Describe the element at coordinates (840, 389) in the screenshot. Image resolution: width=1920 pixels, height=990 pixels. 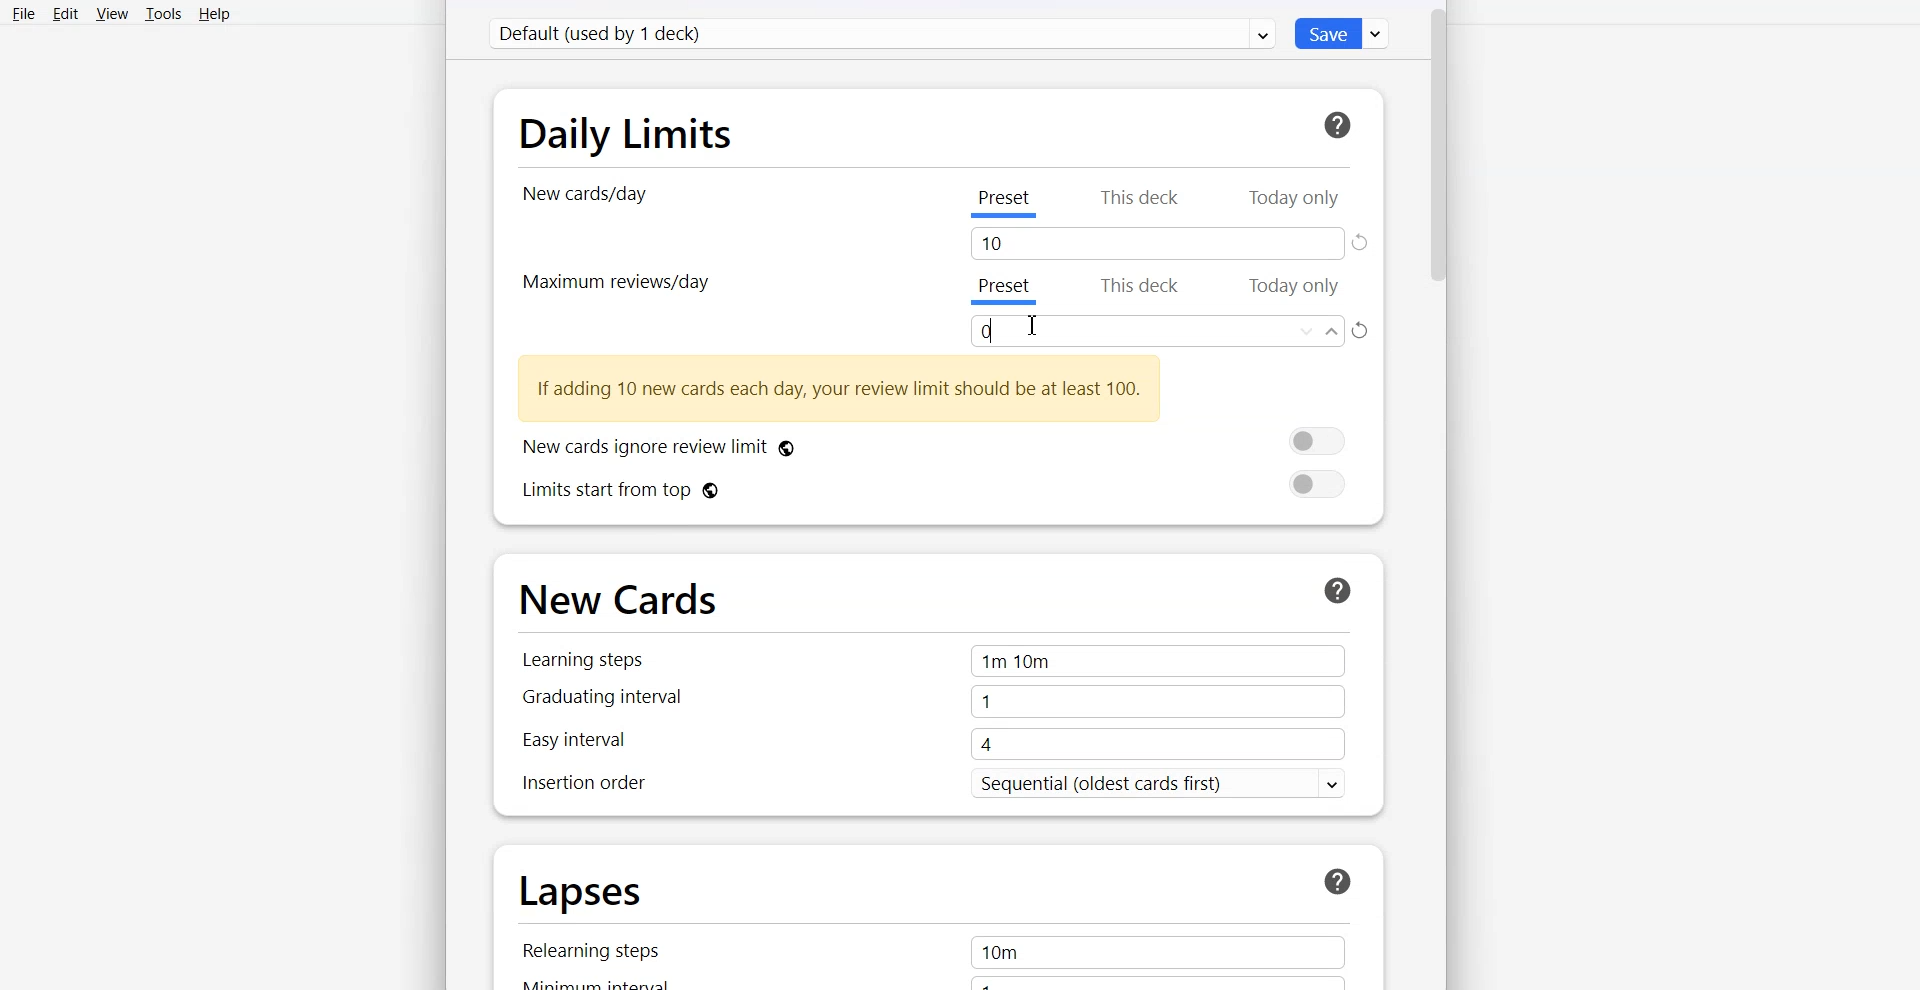
I see `Text` at that location.